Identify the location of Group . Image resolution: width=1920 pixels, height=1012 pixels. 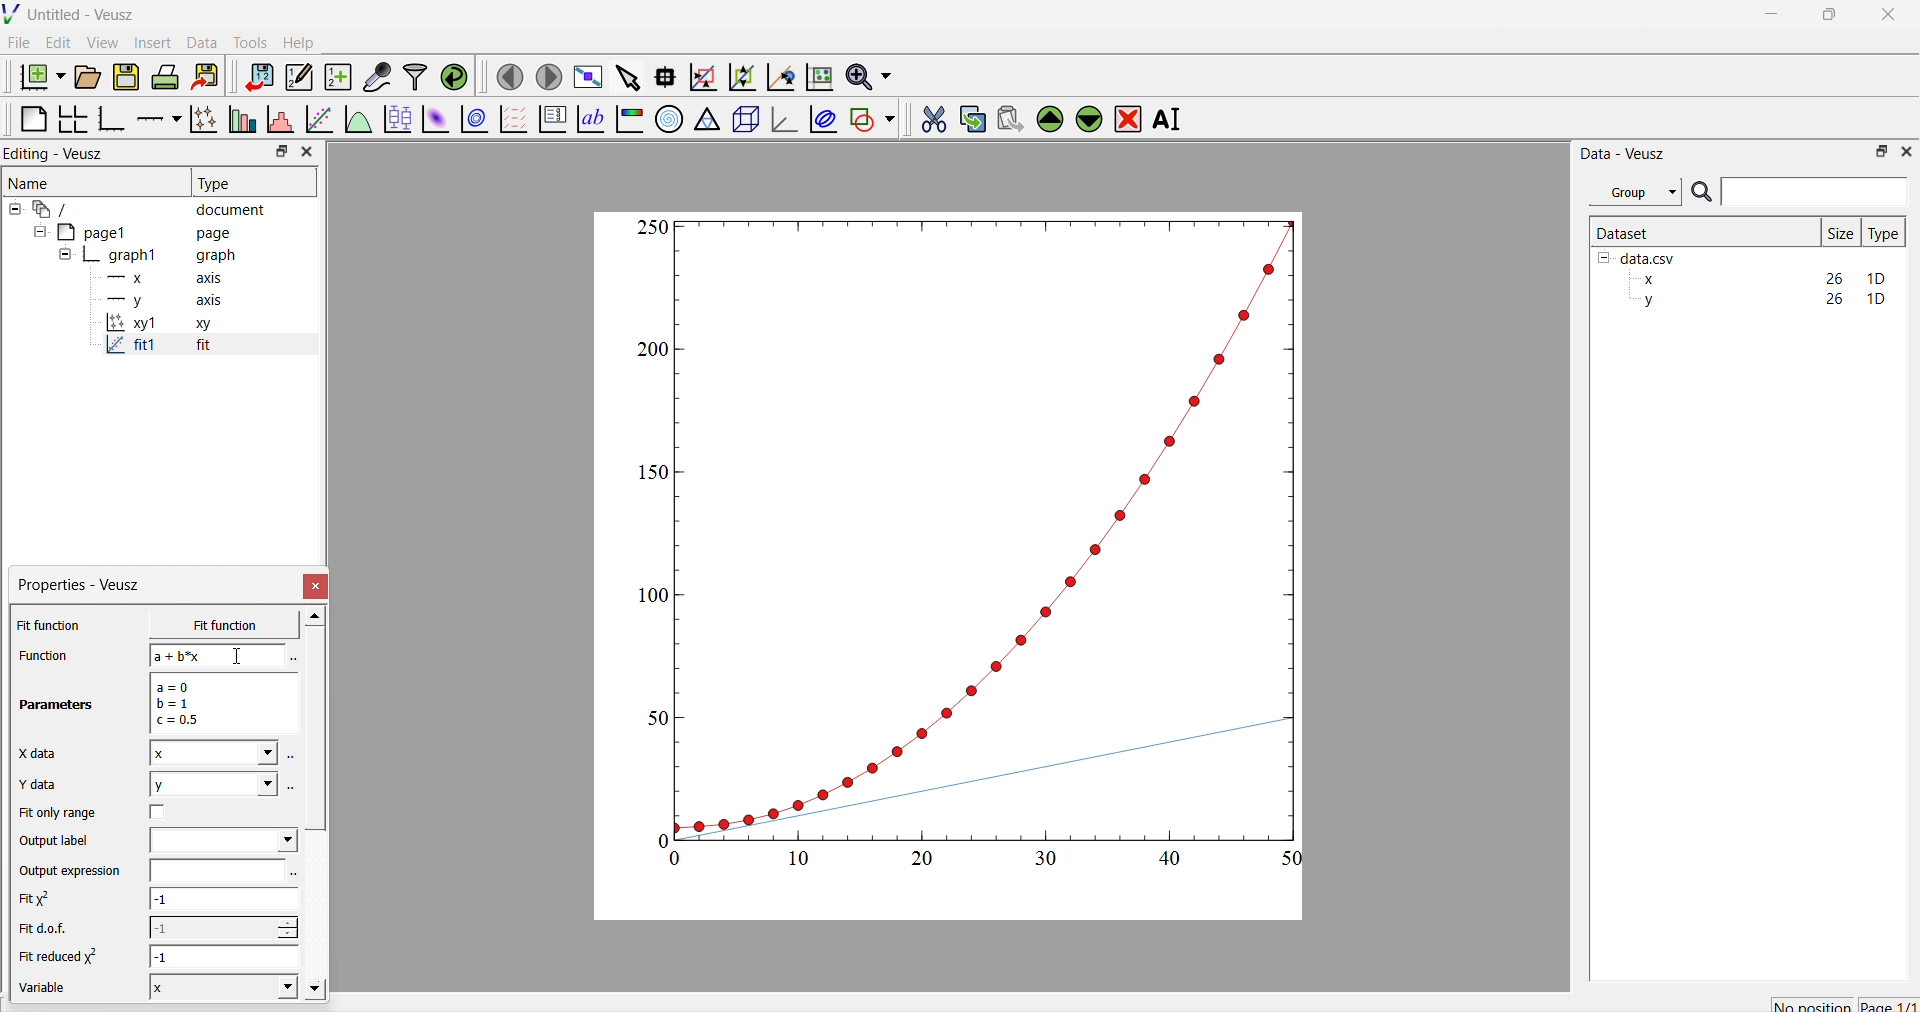
(1634, 192).